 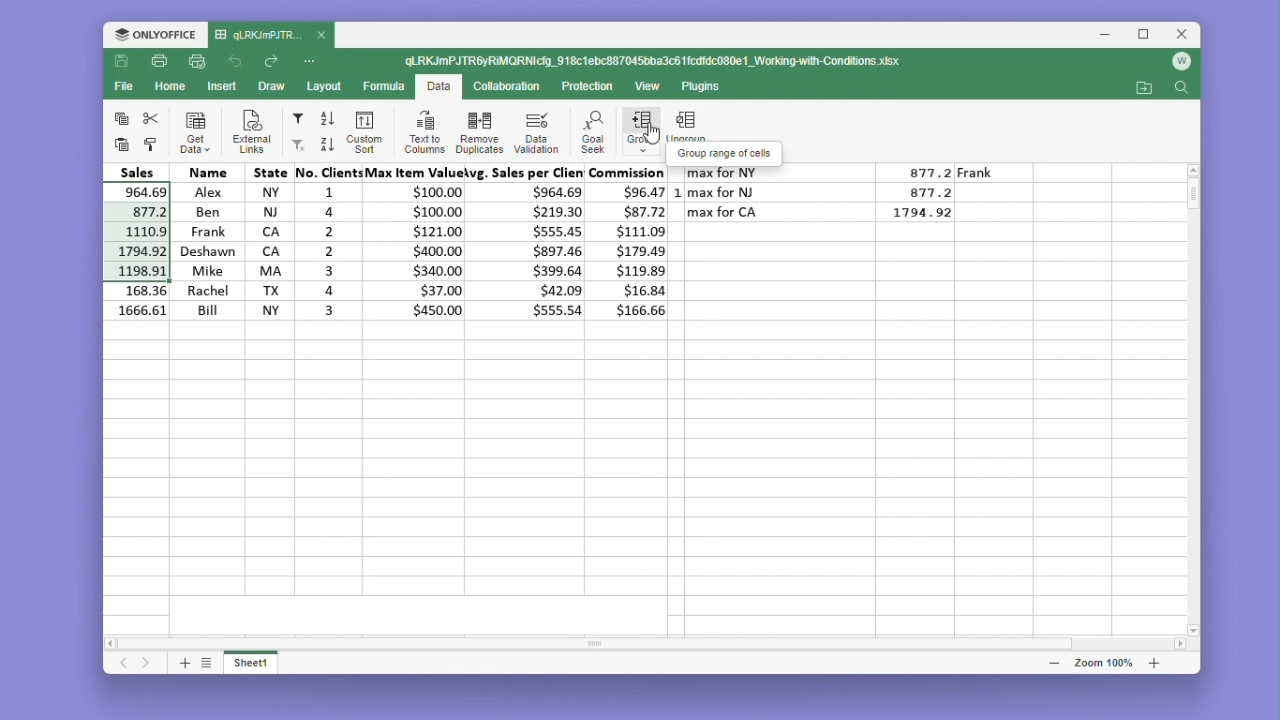 What do you see at coordinates (252, 661) in the screenshot?
I see `sheet 1` at bounding box center [252, 661].